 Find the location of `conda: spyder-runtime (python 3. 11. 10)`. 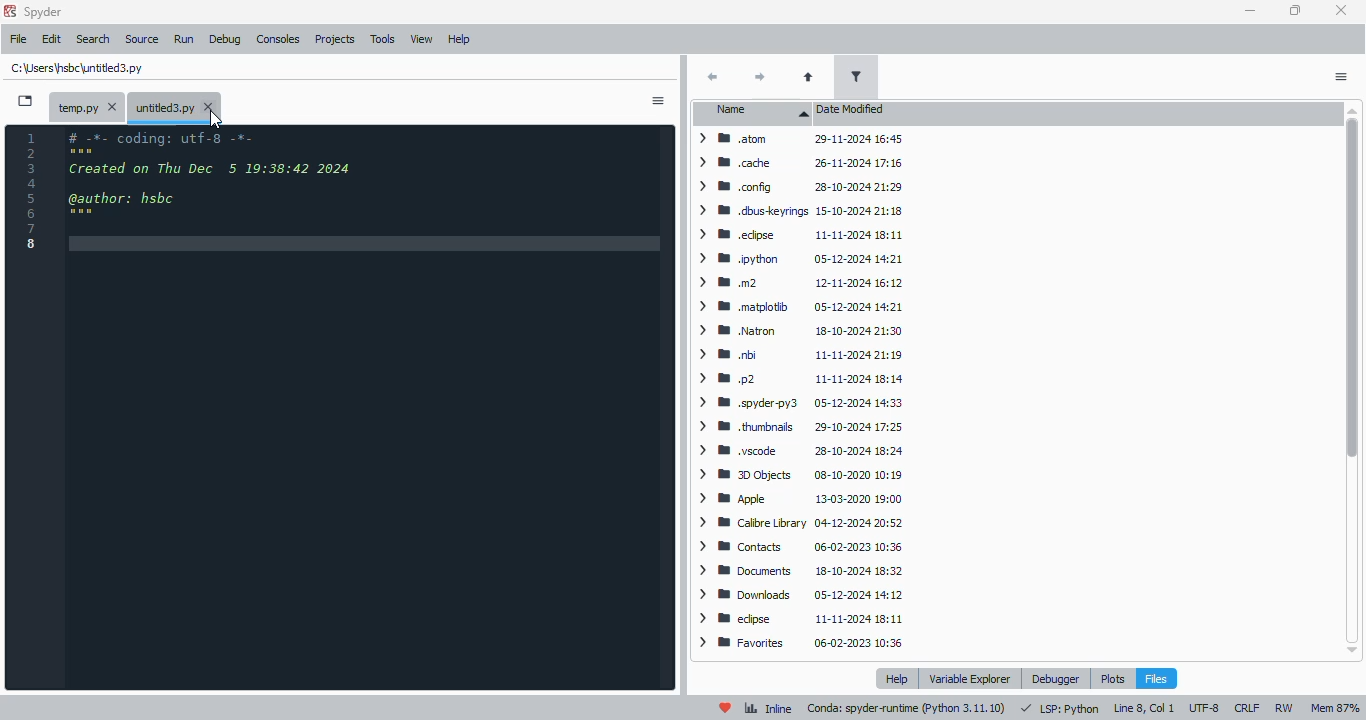

conda: spyder-runtime (python 3. 11. 10) is located at coordinates (906, 710).